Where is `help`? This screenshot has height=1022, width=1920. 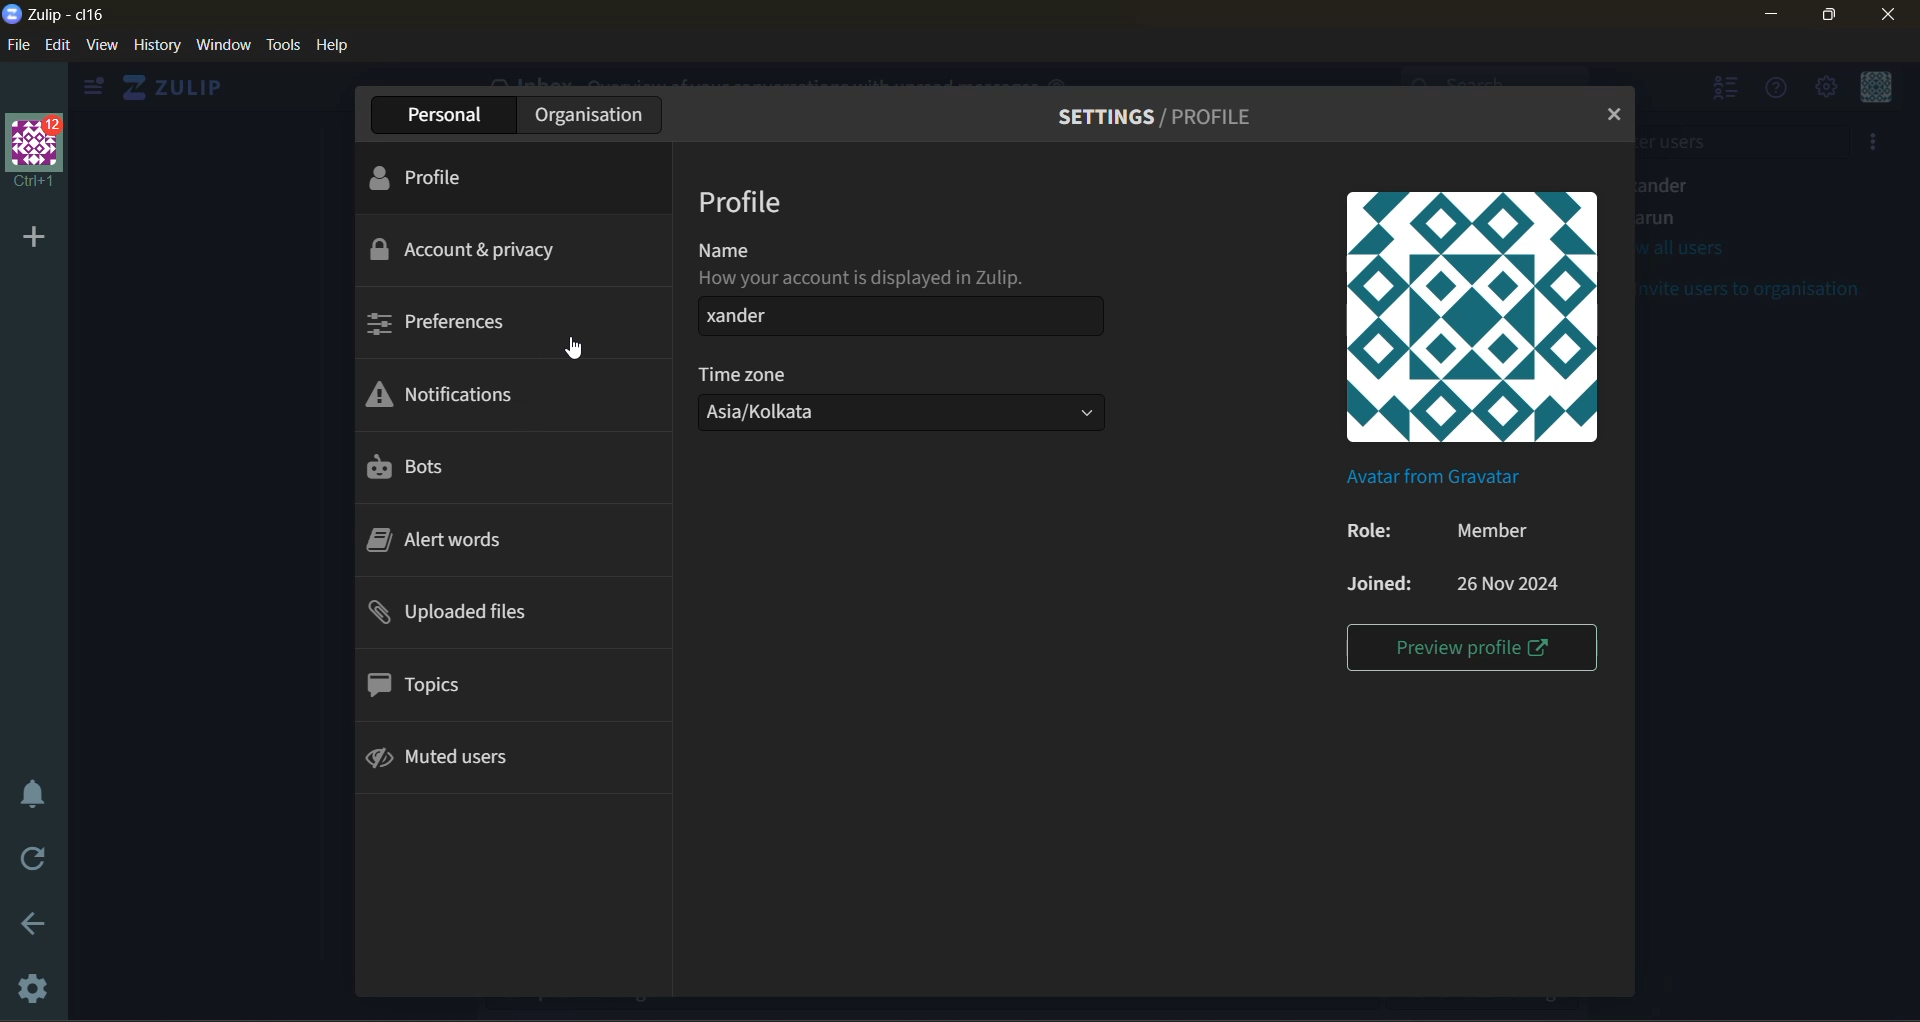
help is located at coordinates (339, 47).